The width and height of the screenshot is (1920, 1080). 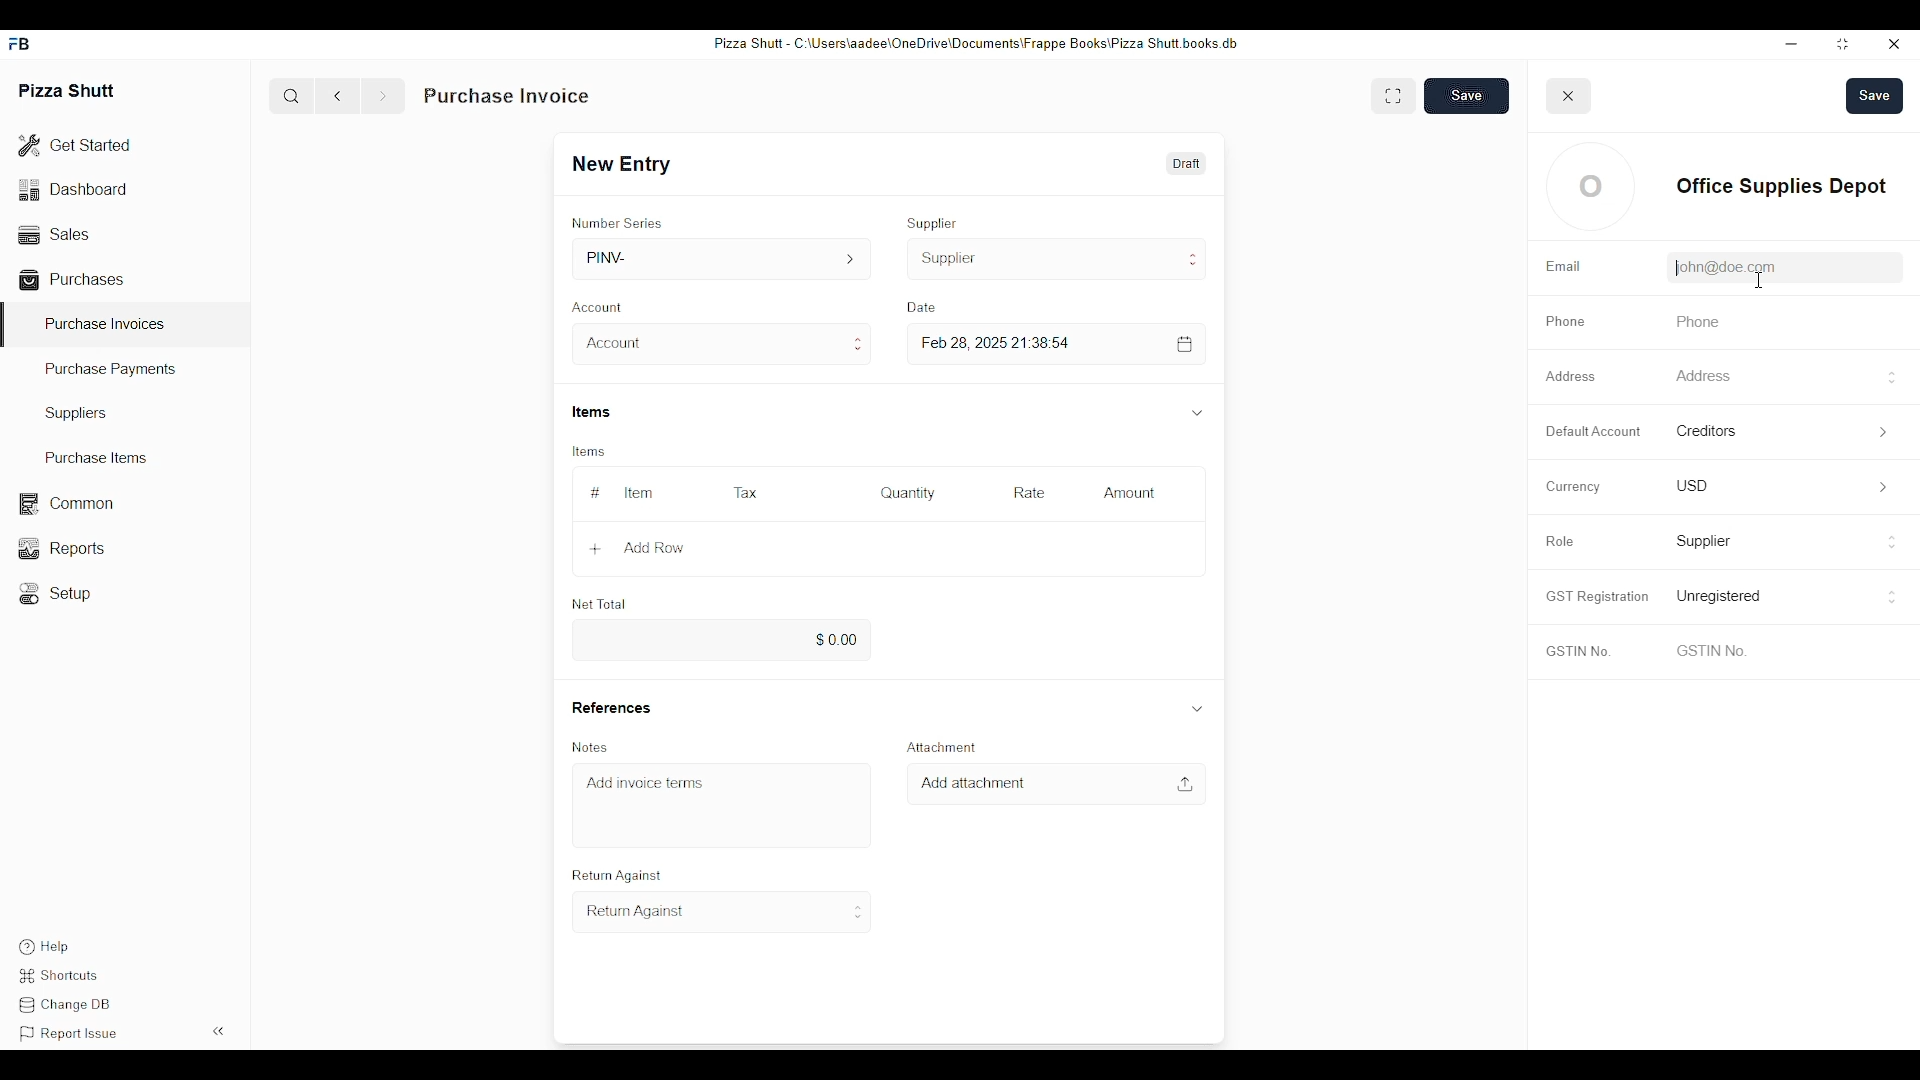 What do you see at coordinates (80, 413) in the screenshot?
I see `Suppliers.` at bounding box center [80, 413].